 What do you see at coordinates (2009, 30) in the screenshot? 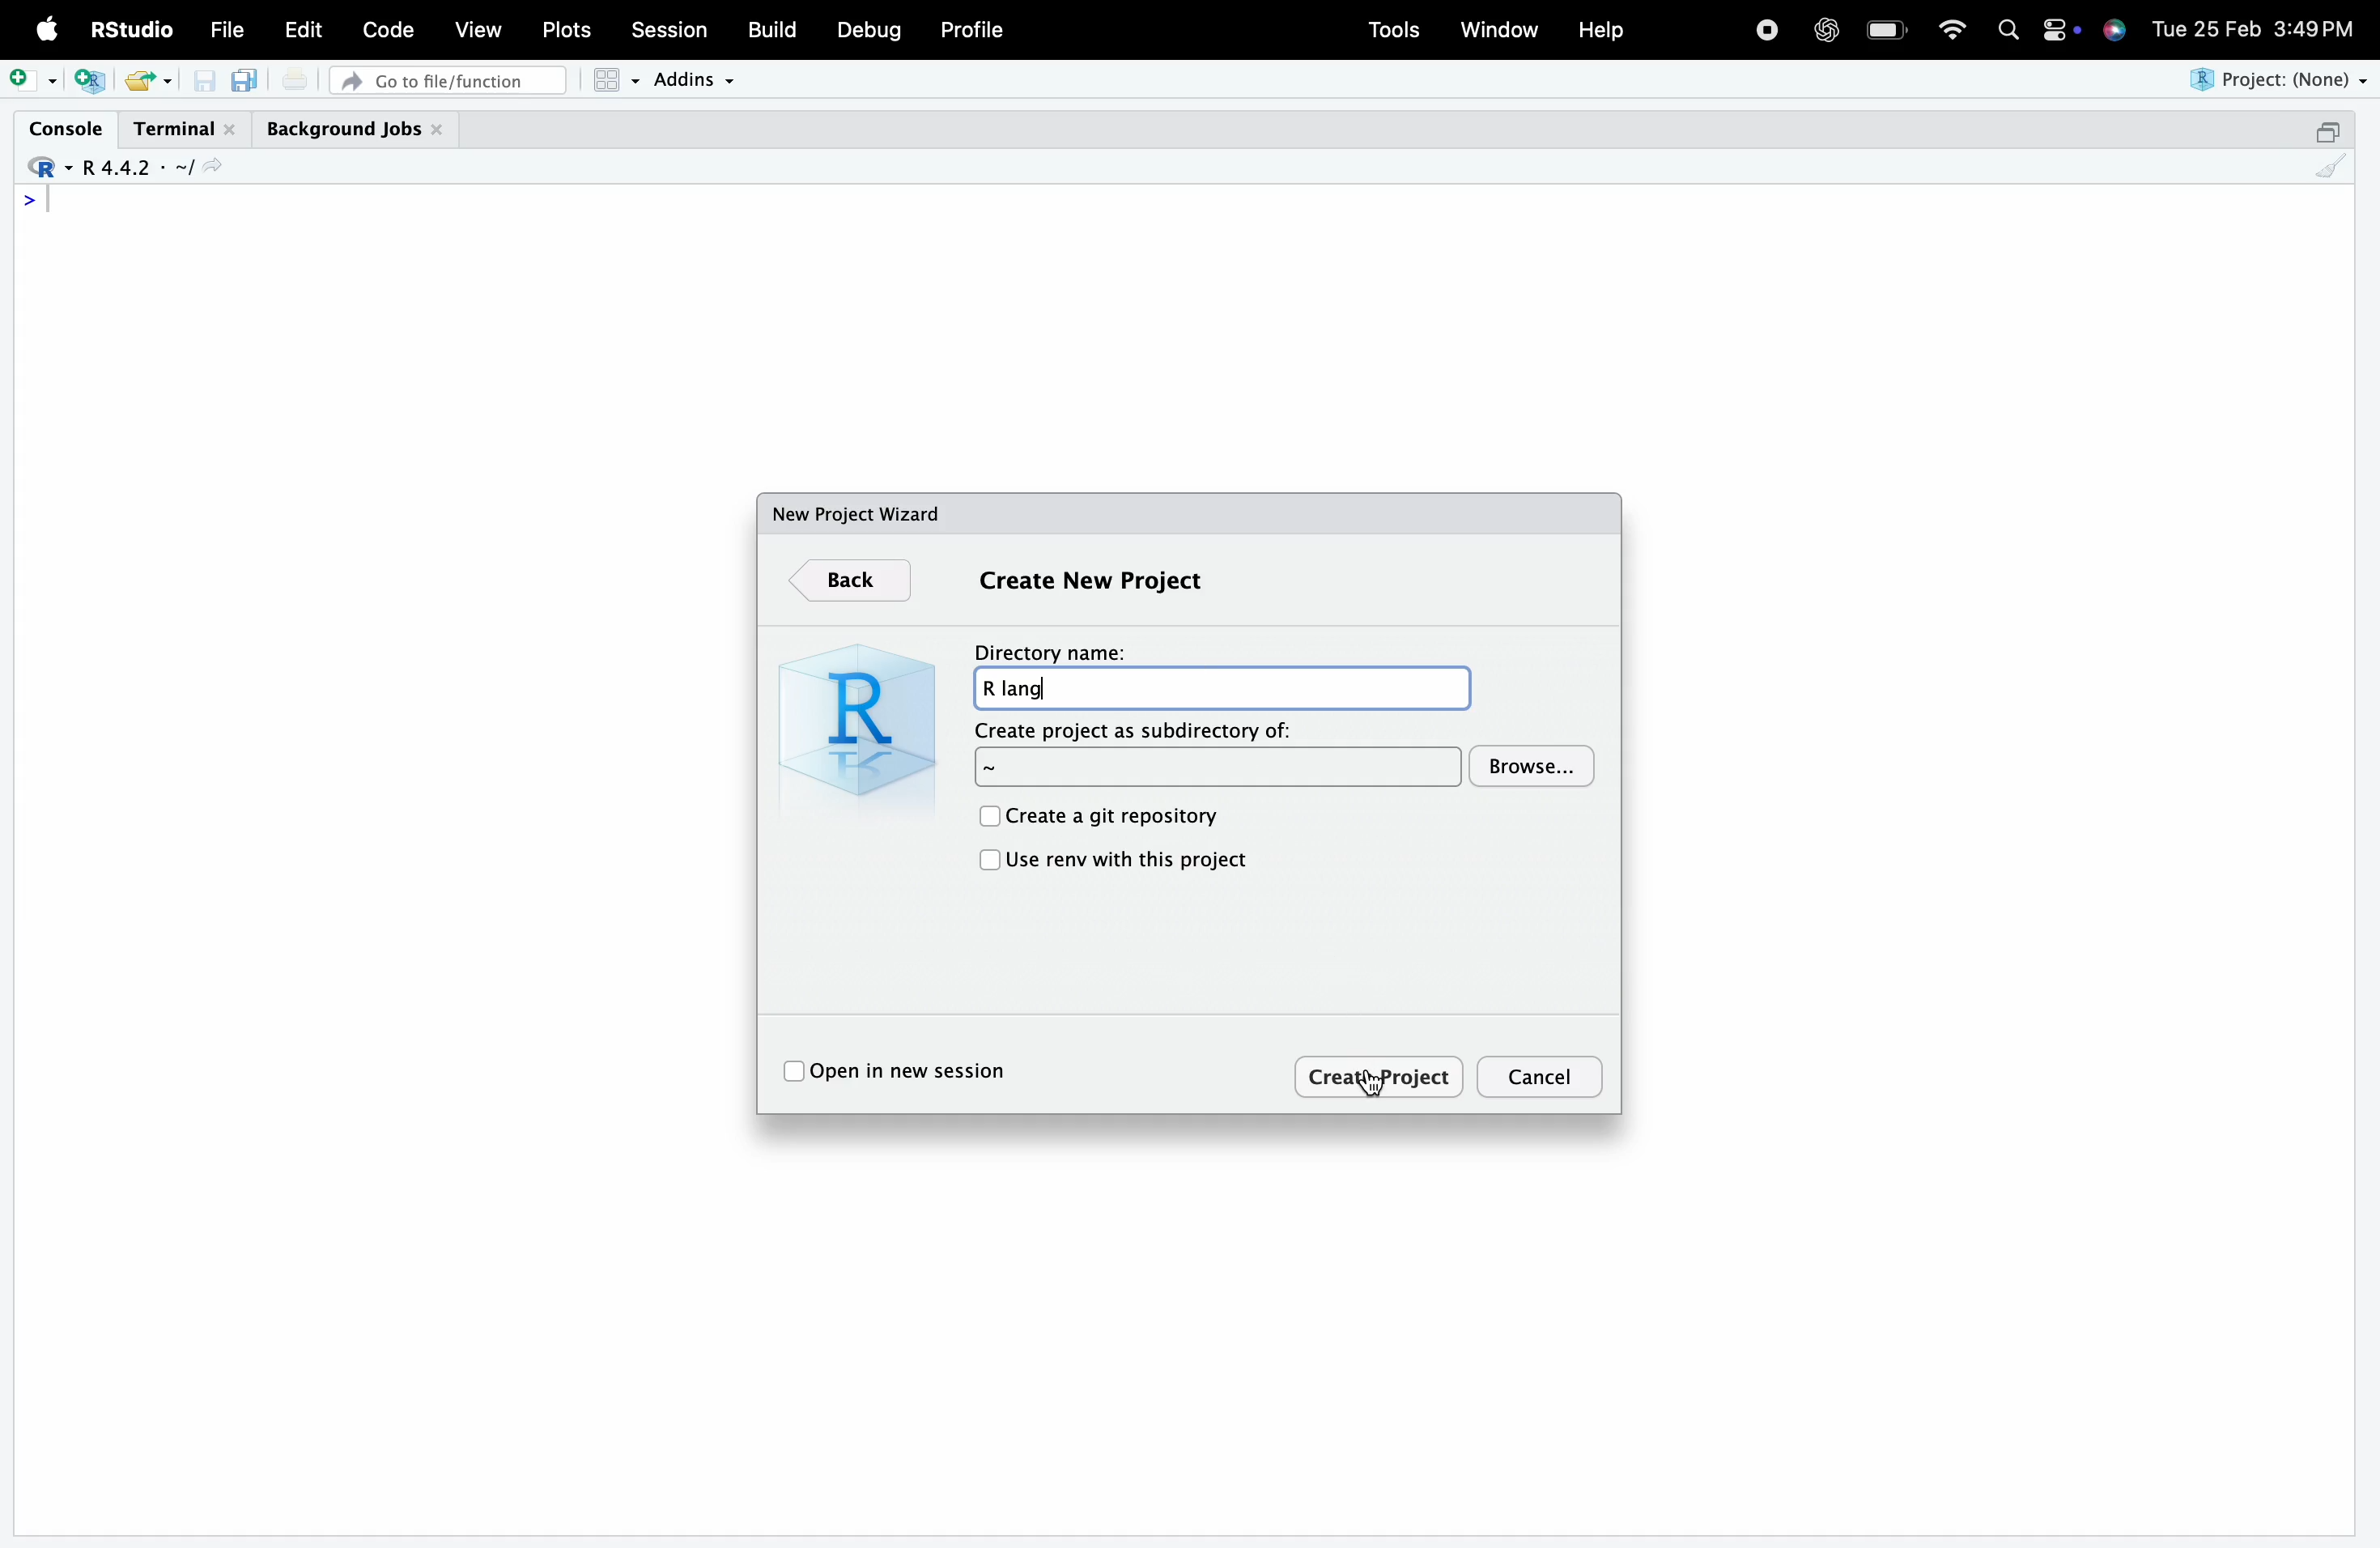
I see `search` at bounding box center [2009, 30].